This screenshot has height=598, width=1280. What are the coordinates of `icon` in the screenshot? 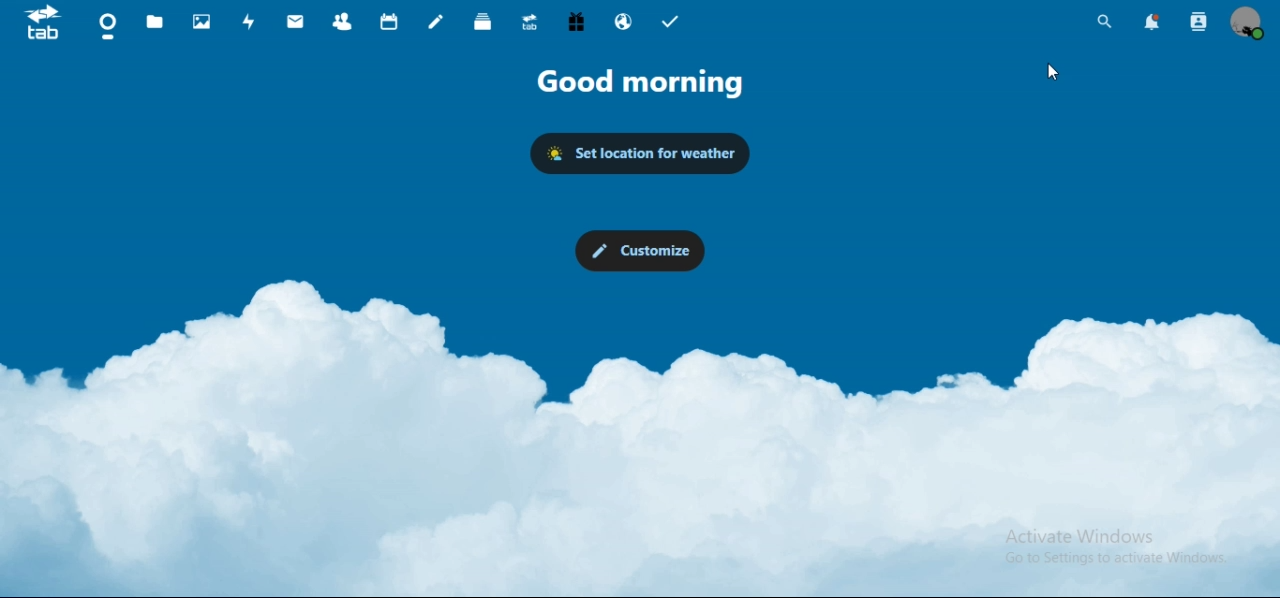 It's located at (43, 22).